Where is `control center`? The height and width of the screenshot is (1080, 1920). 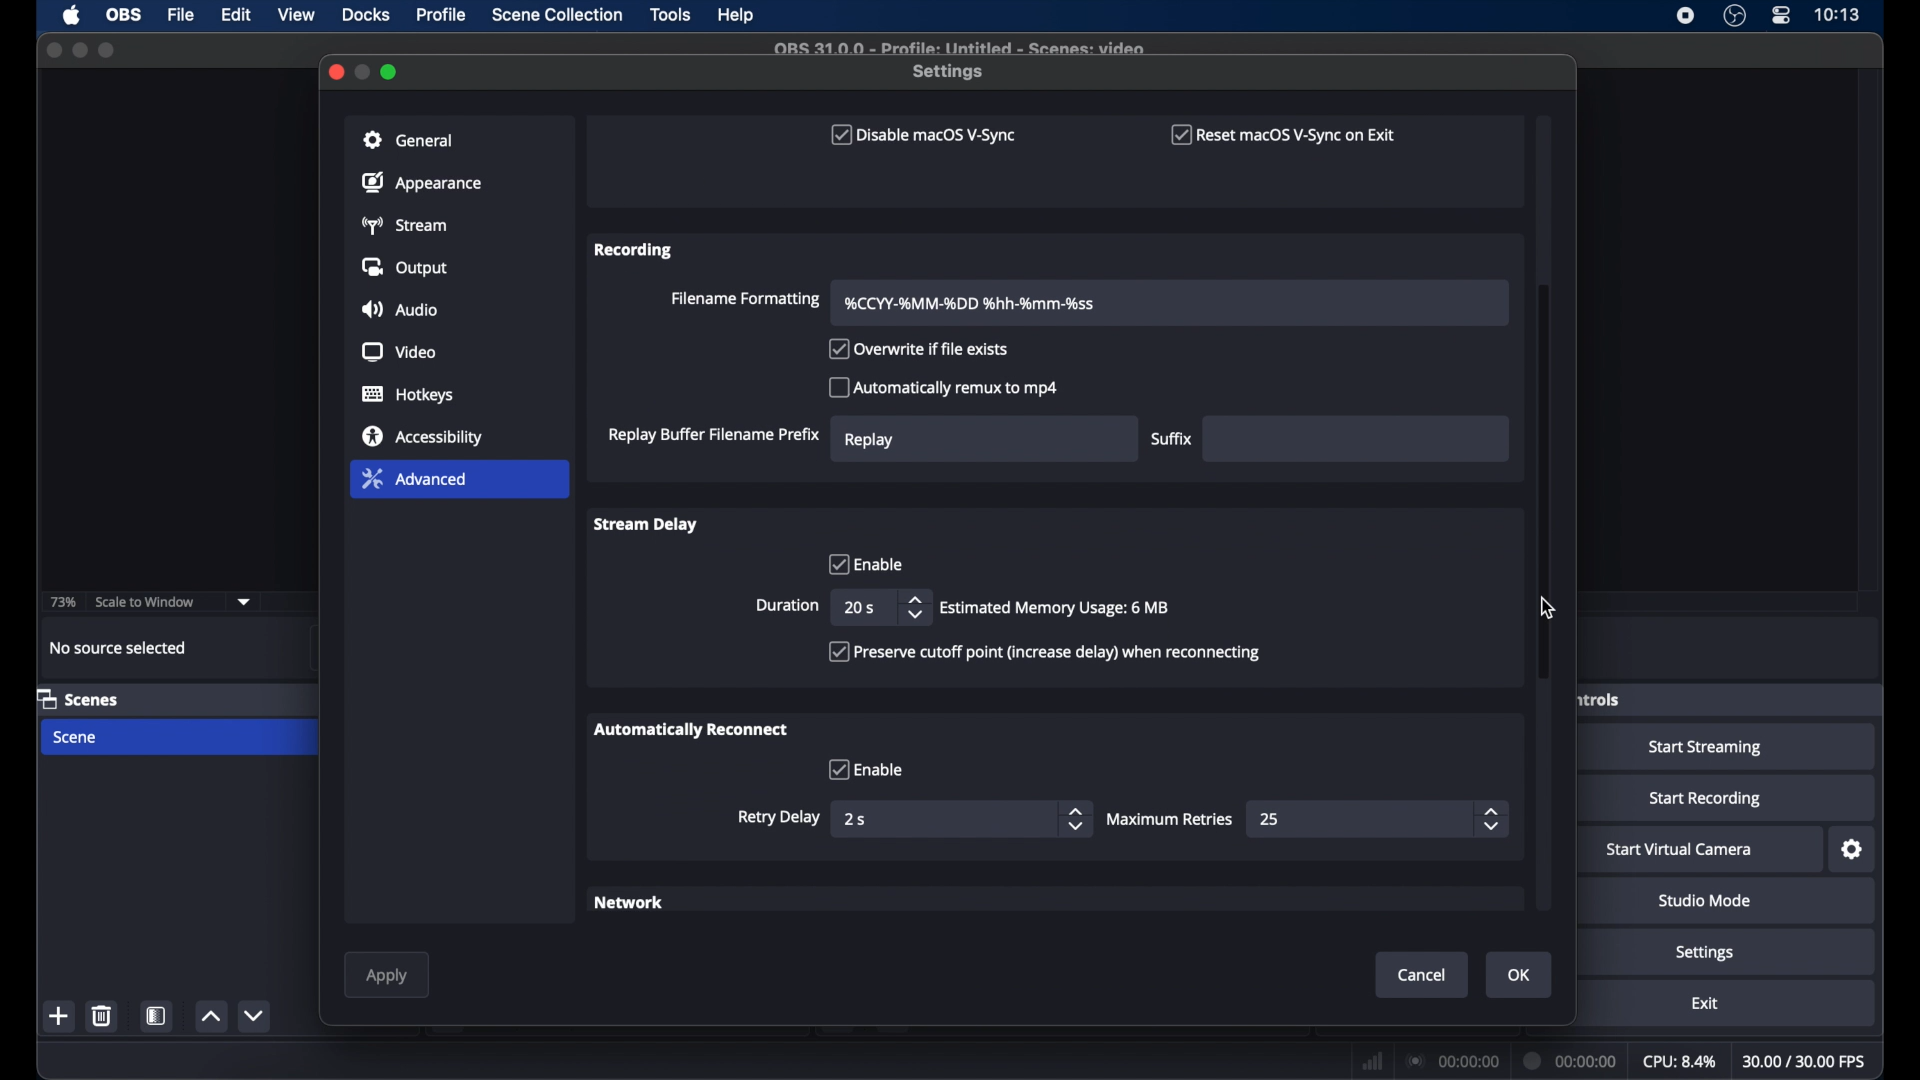
control center is located at coordinates (1780, 16).